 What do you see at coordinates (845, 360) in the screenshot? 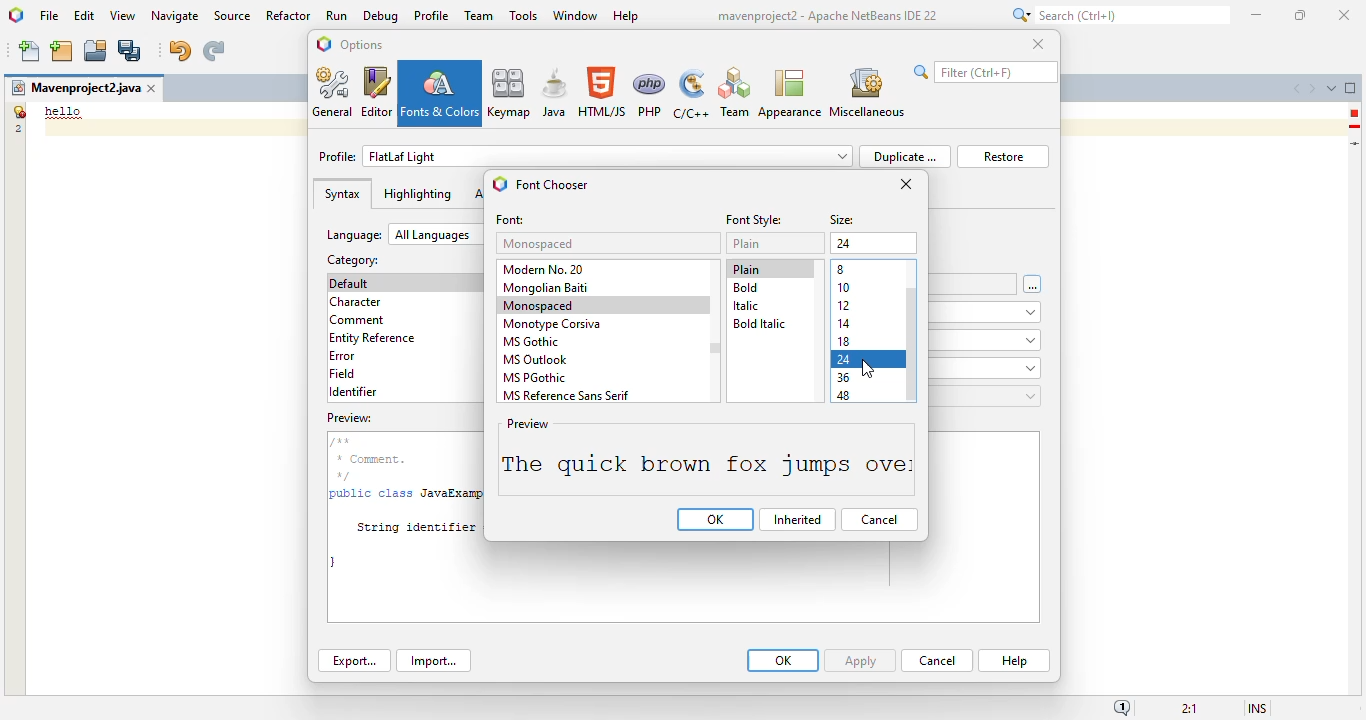
I see `24` at bounding box center [845, 360].